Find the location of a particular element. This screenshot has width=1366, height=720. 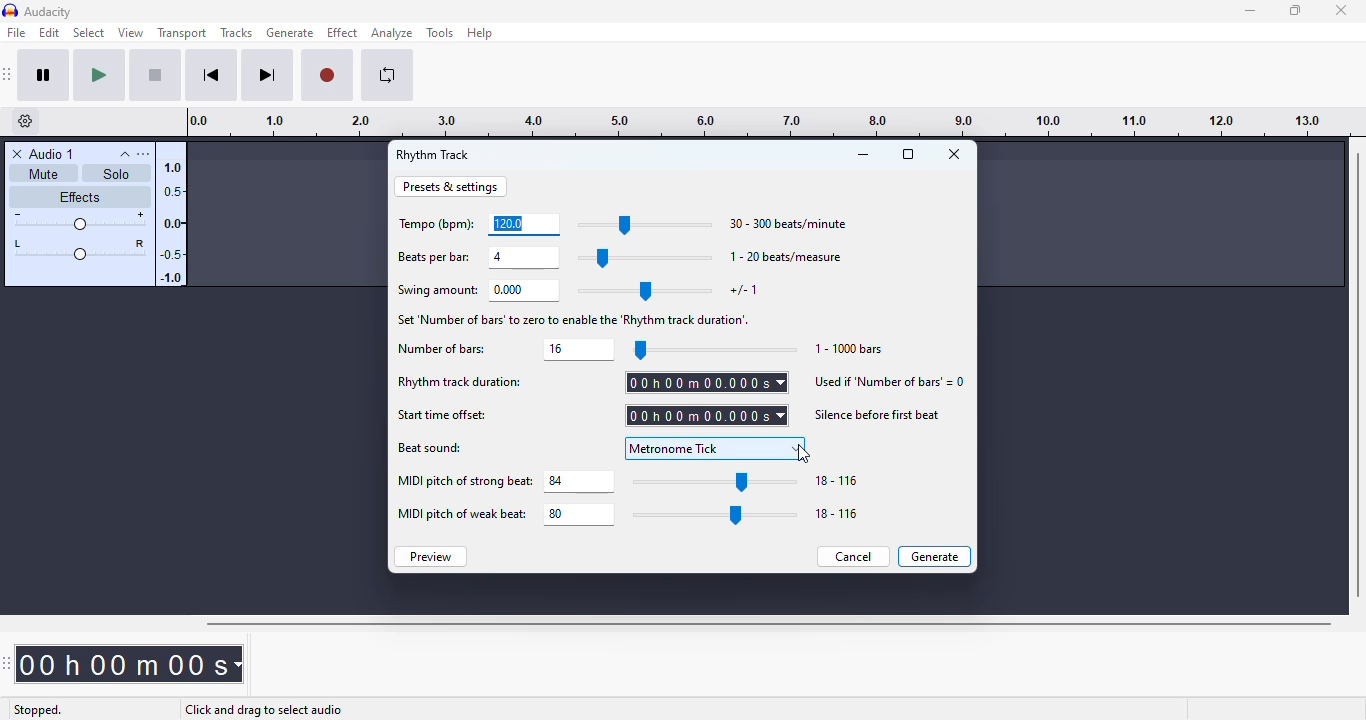

cancel is located at coordinates (853, 557).